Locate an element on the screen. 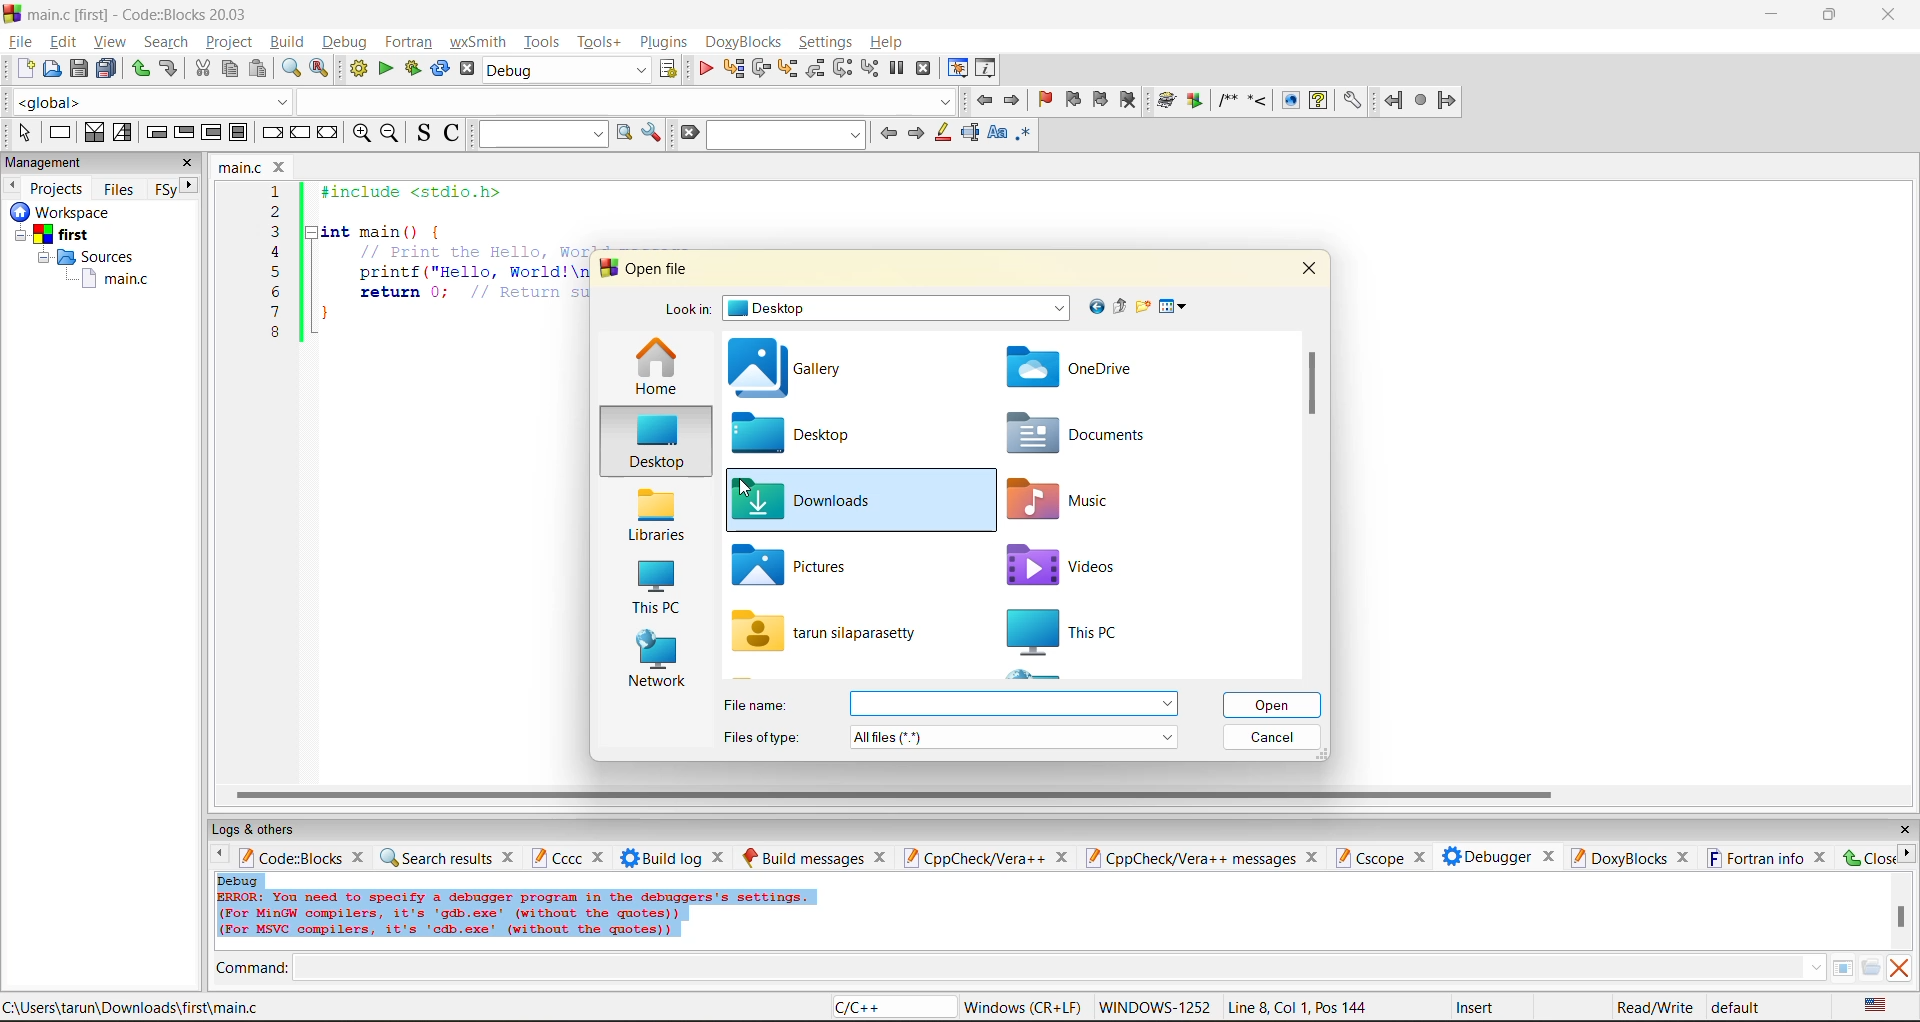  show the select target dialog is located at coordinates (670, 69).